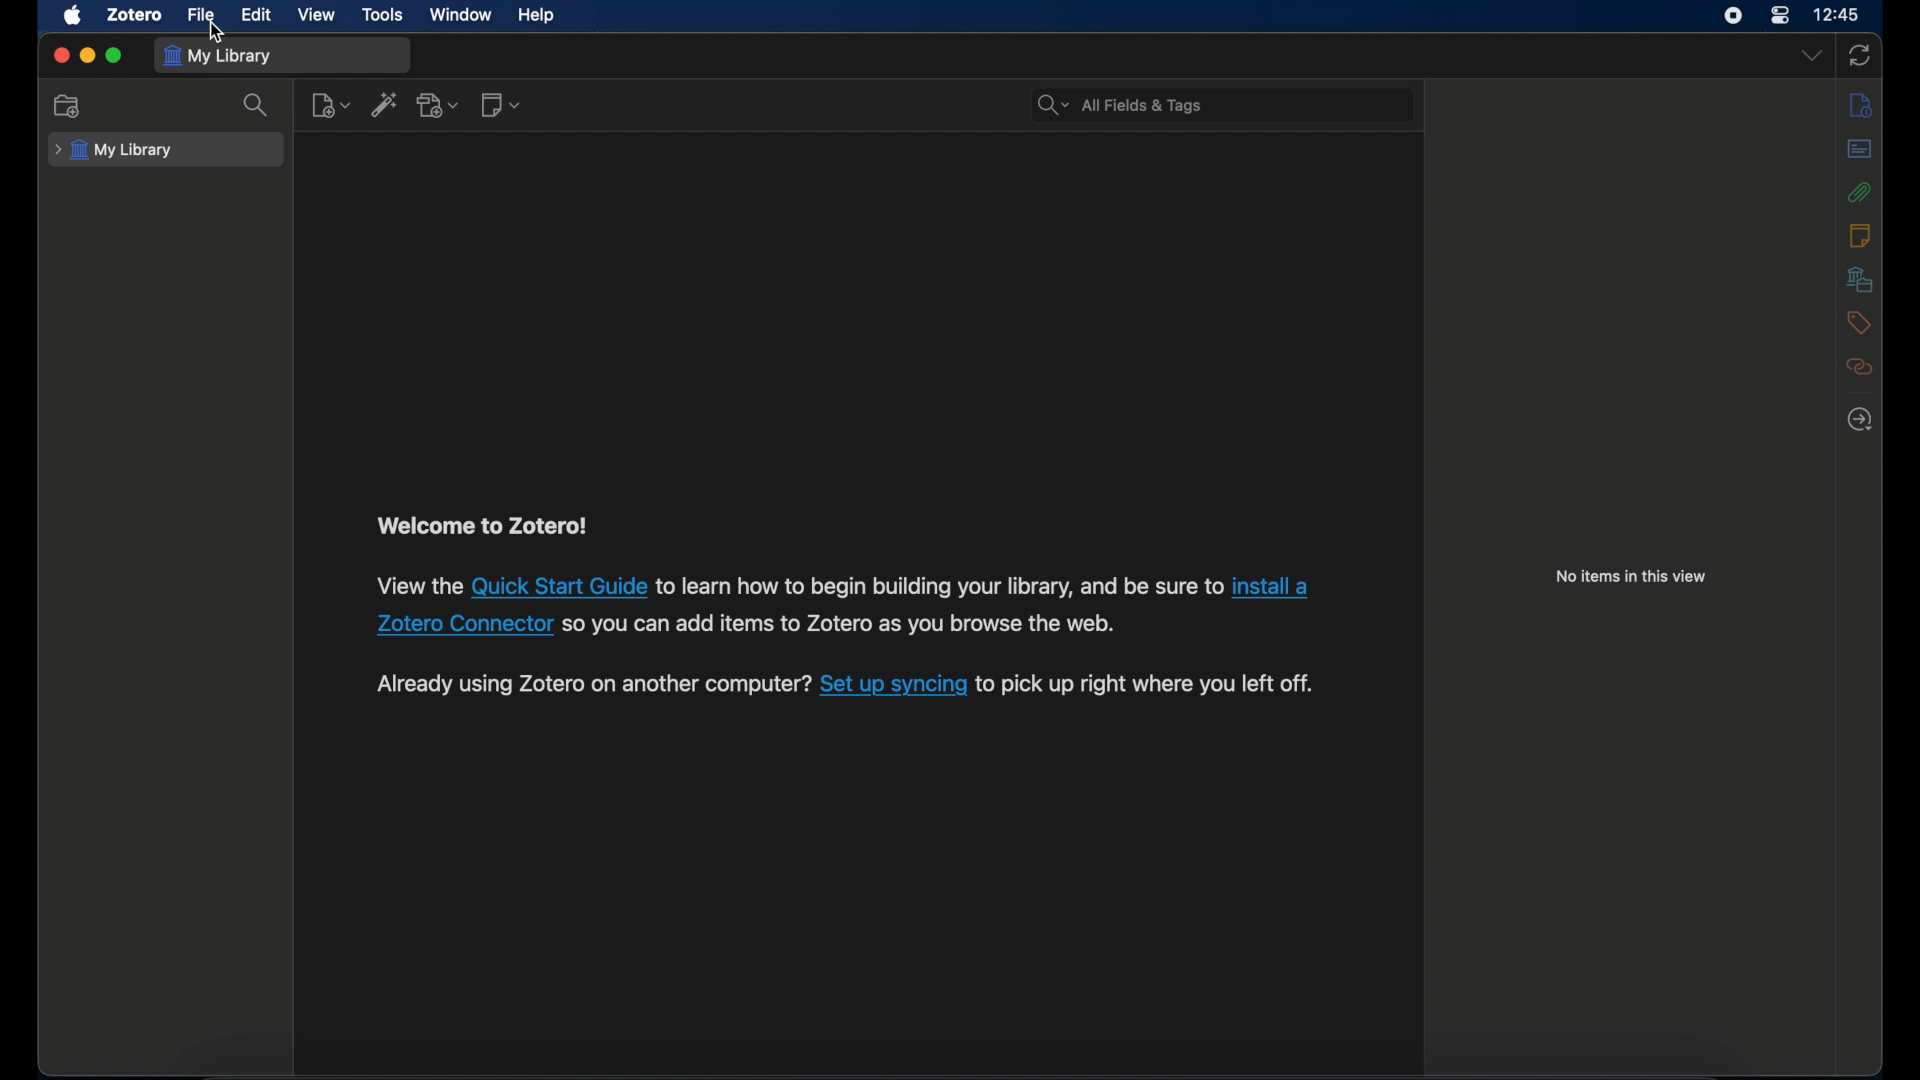 The image size is (1920, 1080). What do you see at coordinates (331, 105) in the screenshot?
I see `new item` at bounding box center [331, 105].